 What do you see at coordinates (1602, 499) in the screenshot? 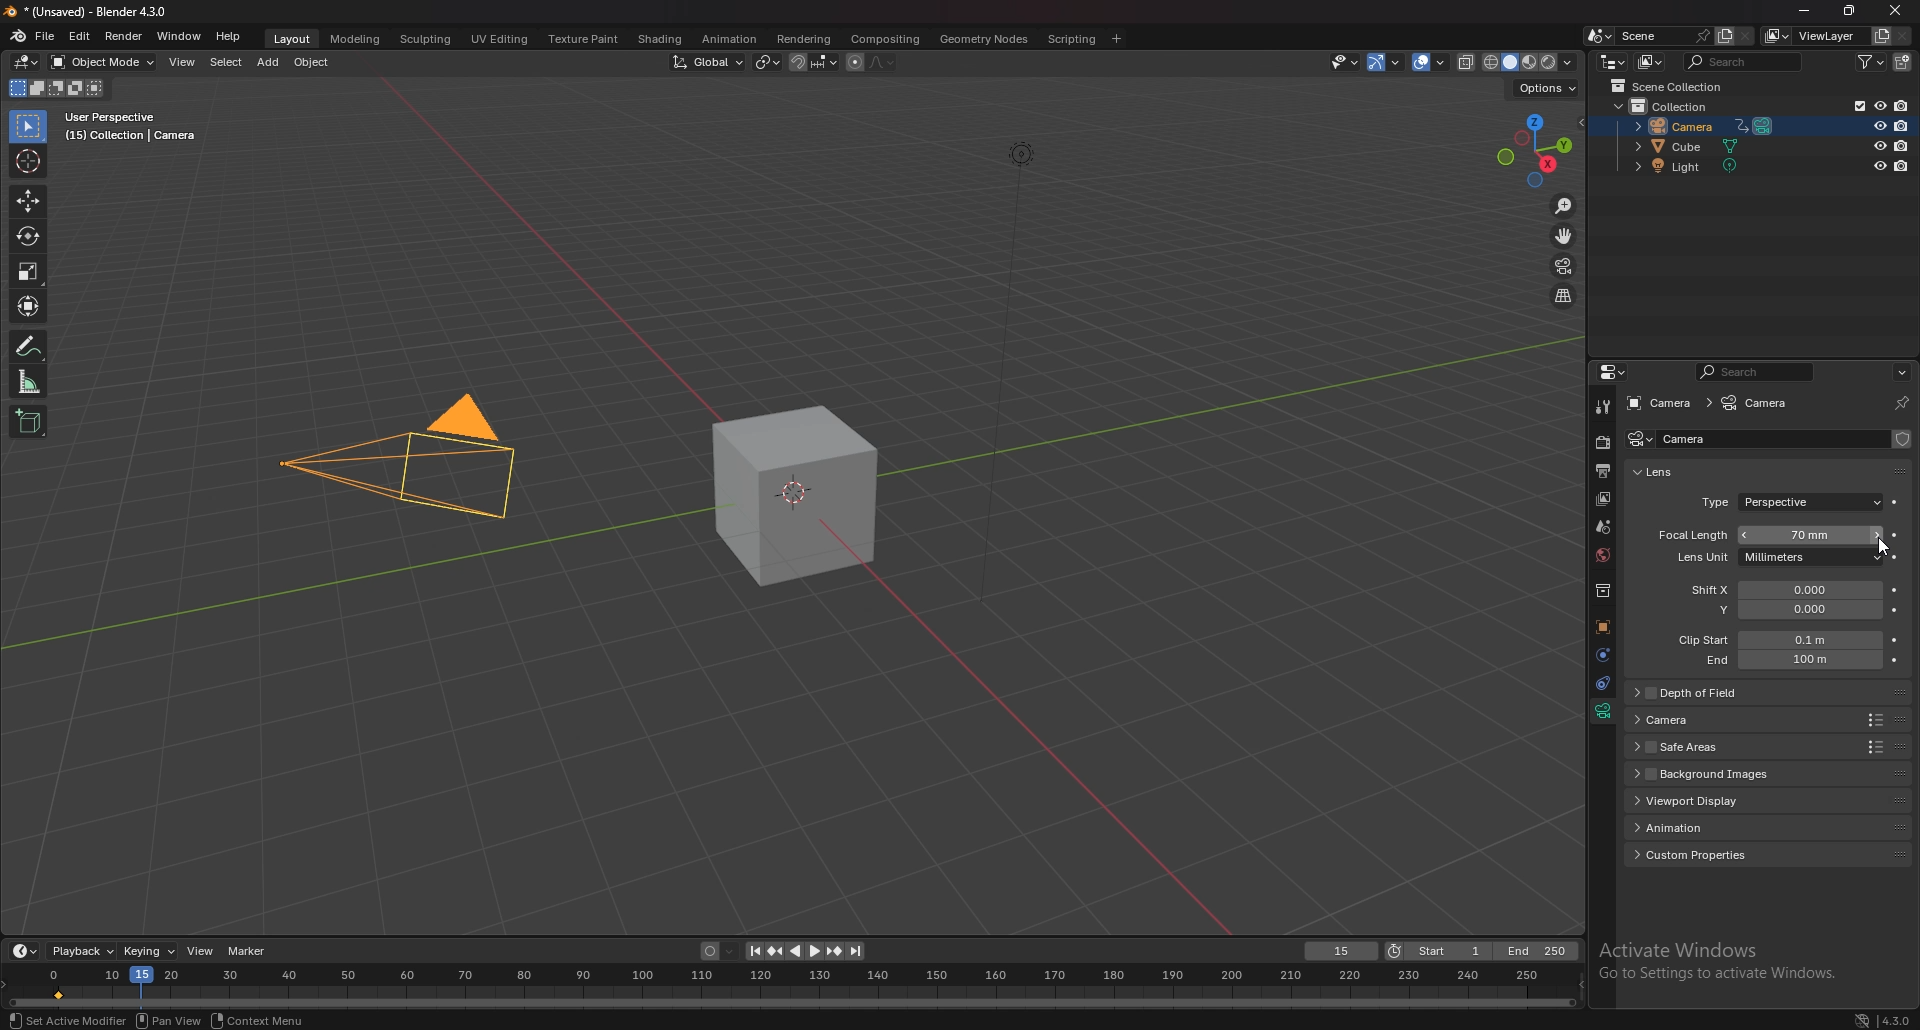
I see `layer` at bounding box center [1602, 499].